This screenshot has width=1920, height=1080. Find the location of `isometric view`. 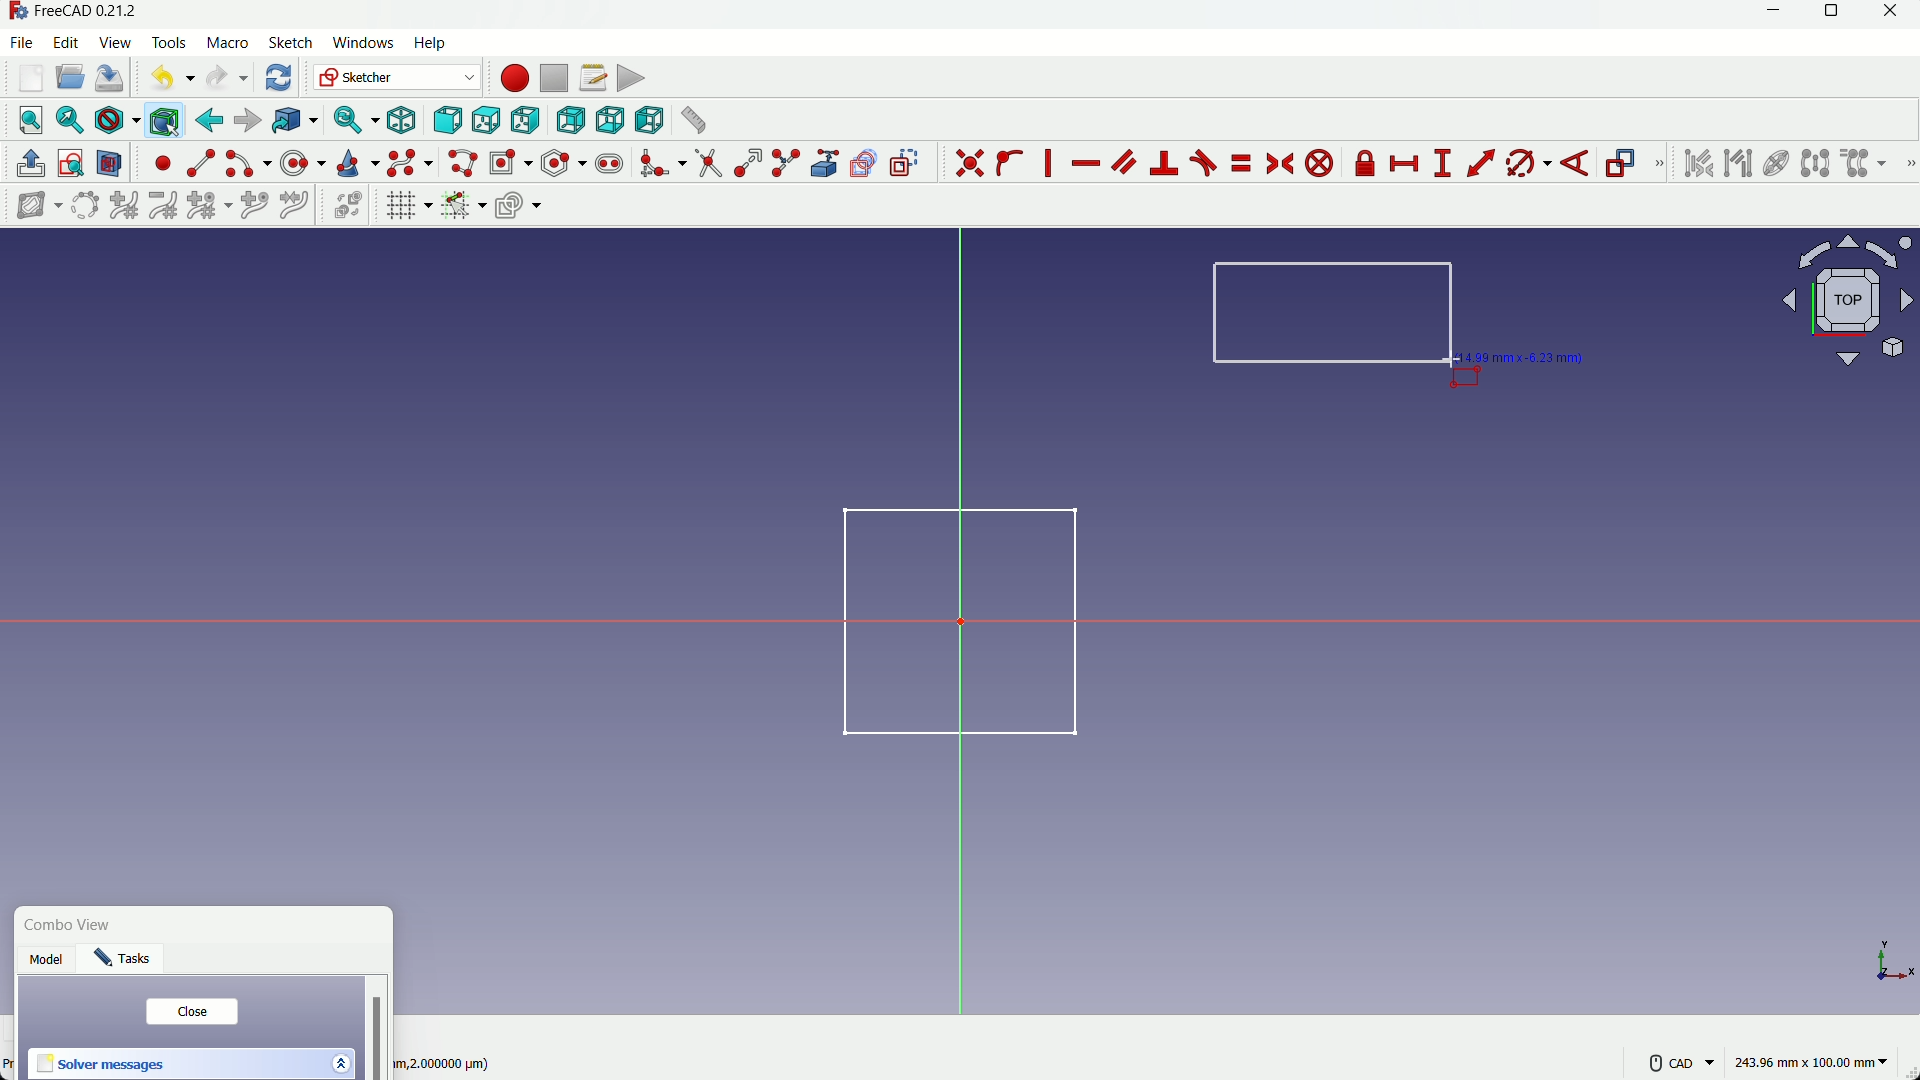

isometric view is located at coordinates (402, 121).